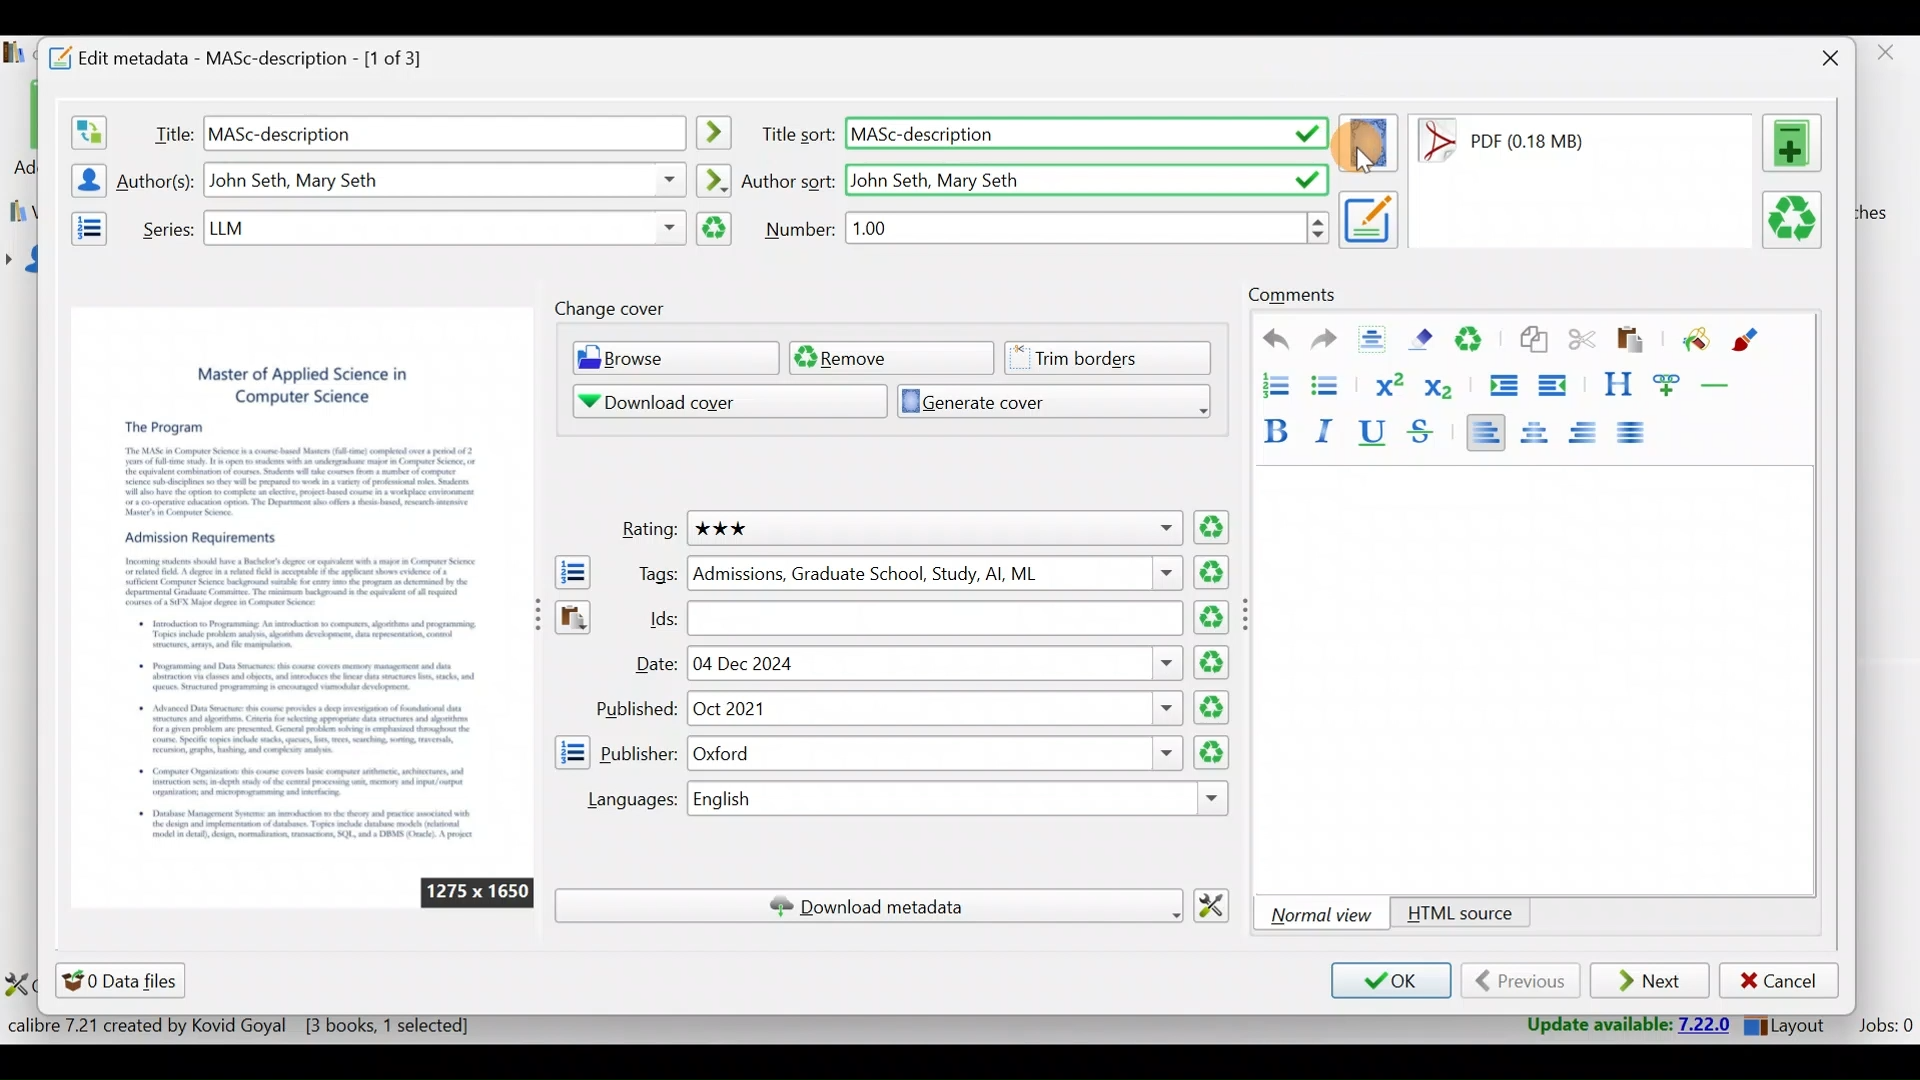 Image resolution: width=1920 pixels, height=1080 pixels. I want to click on Clear series, so click(715, 229).